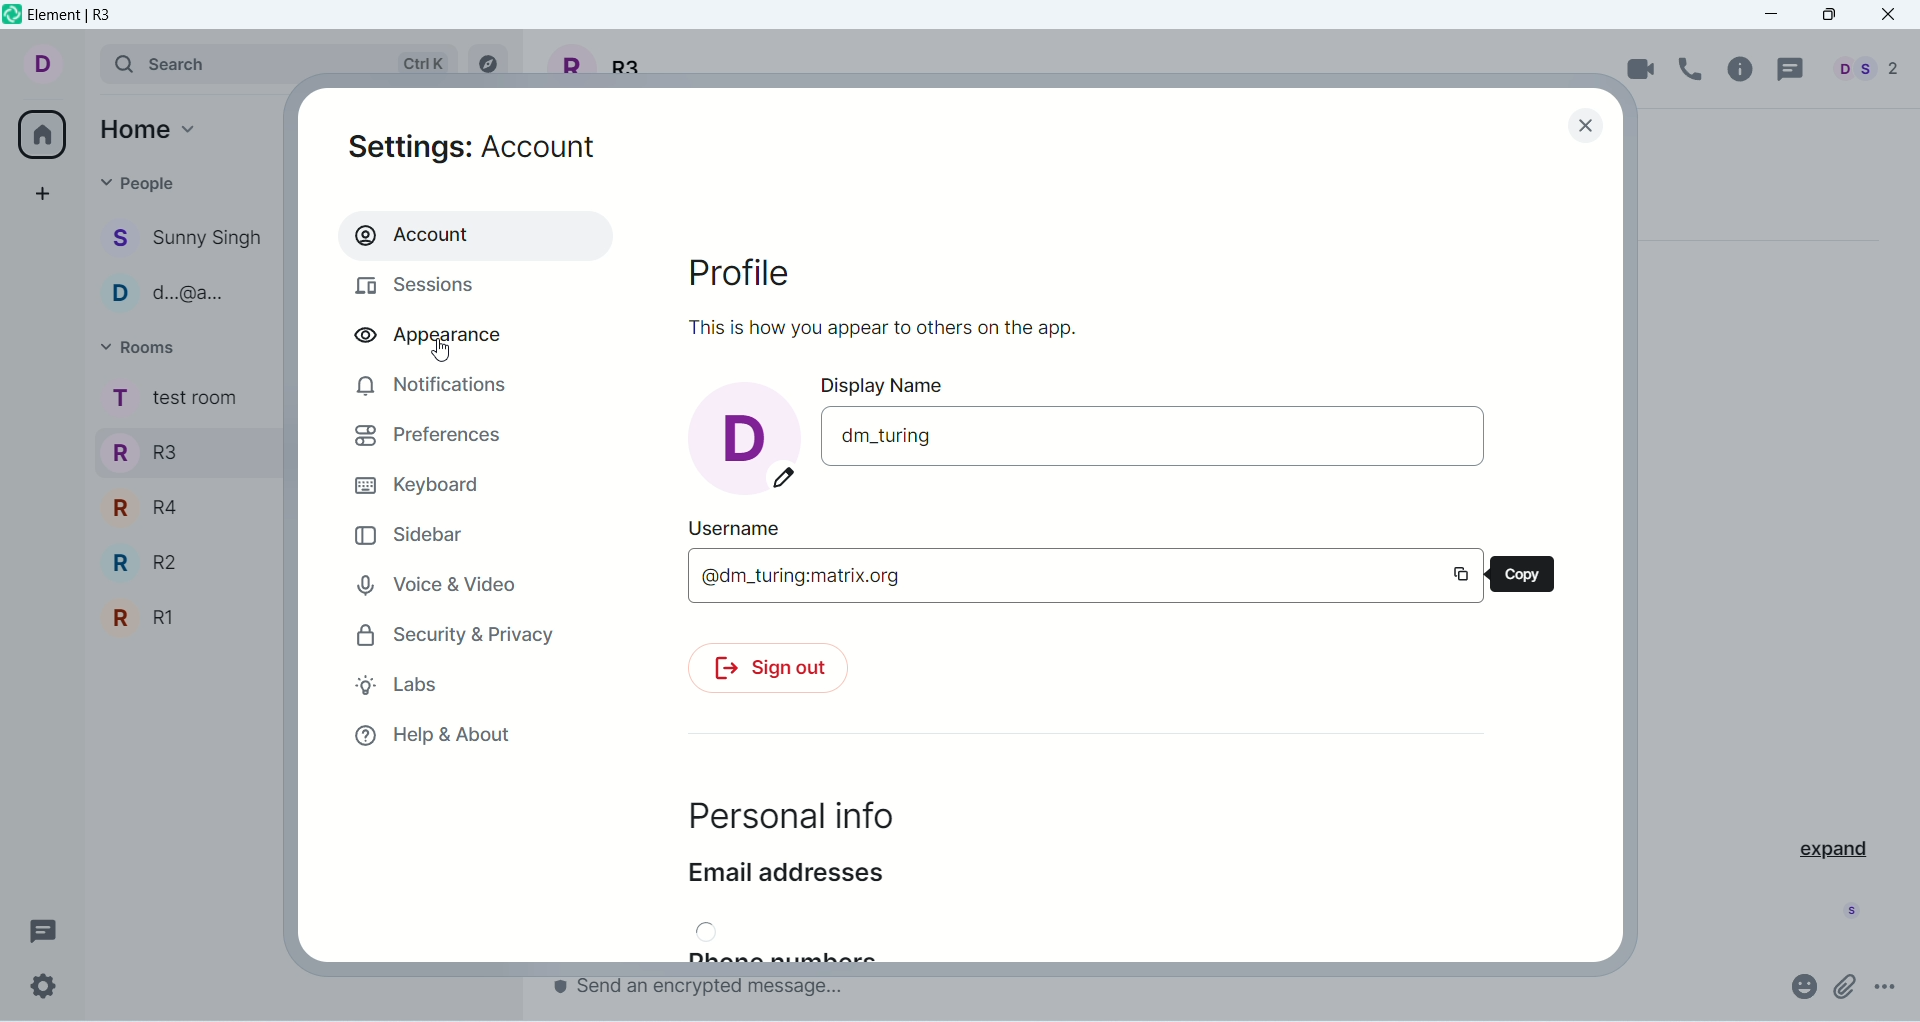  I want to click on room info, so click(1743, 69).